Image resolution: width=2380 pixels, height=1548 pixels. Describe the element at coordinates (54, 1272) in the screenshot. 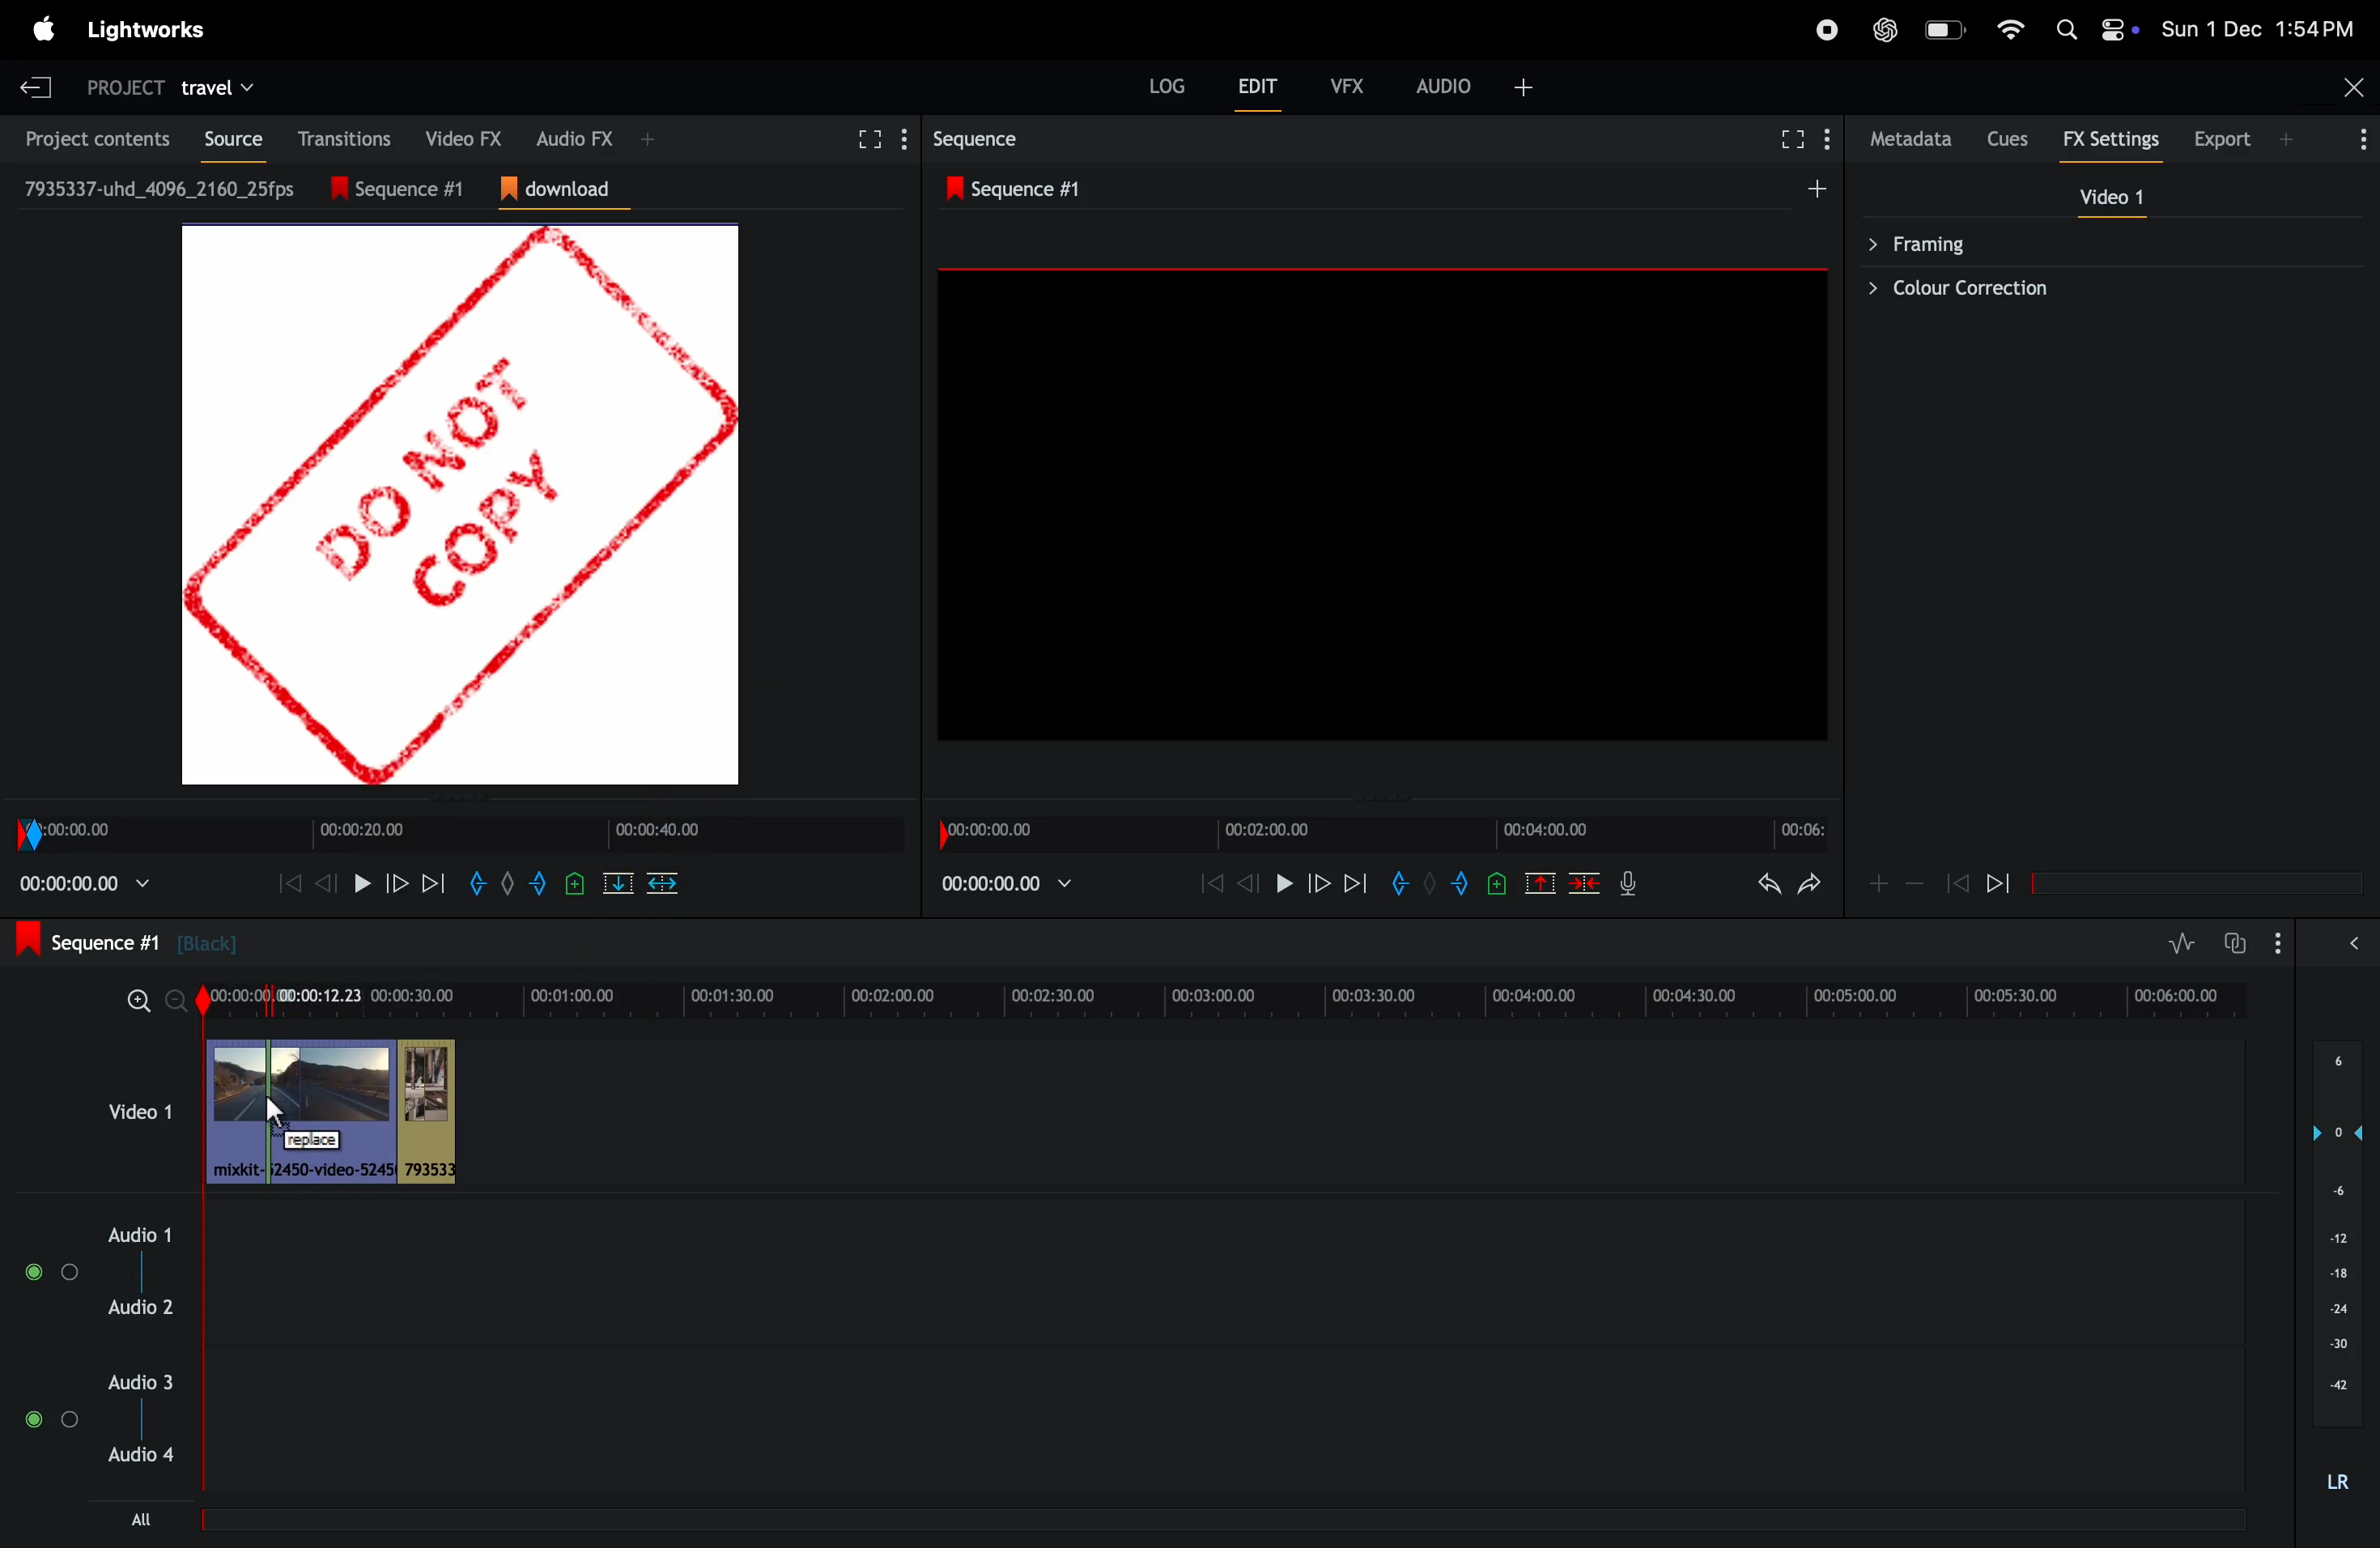

I see `bars` at that location.